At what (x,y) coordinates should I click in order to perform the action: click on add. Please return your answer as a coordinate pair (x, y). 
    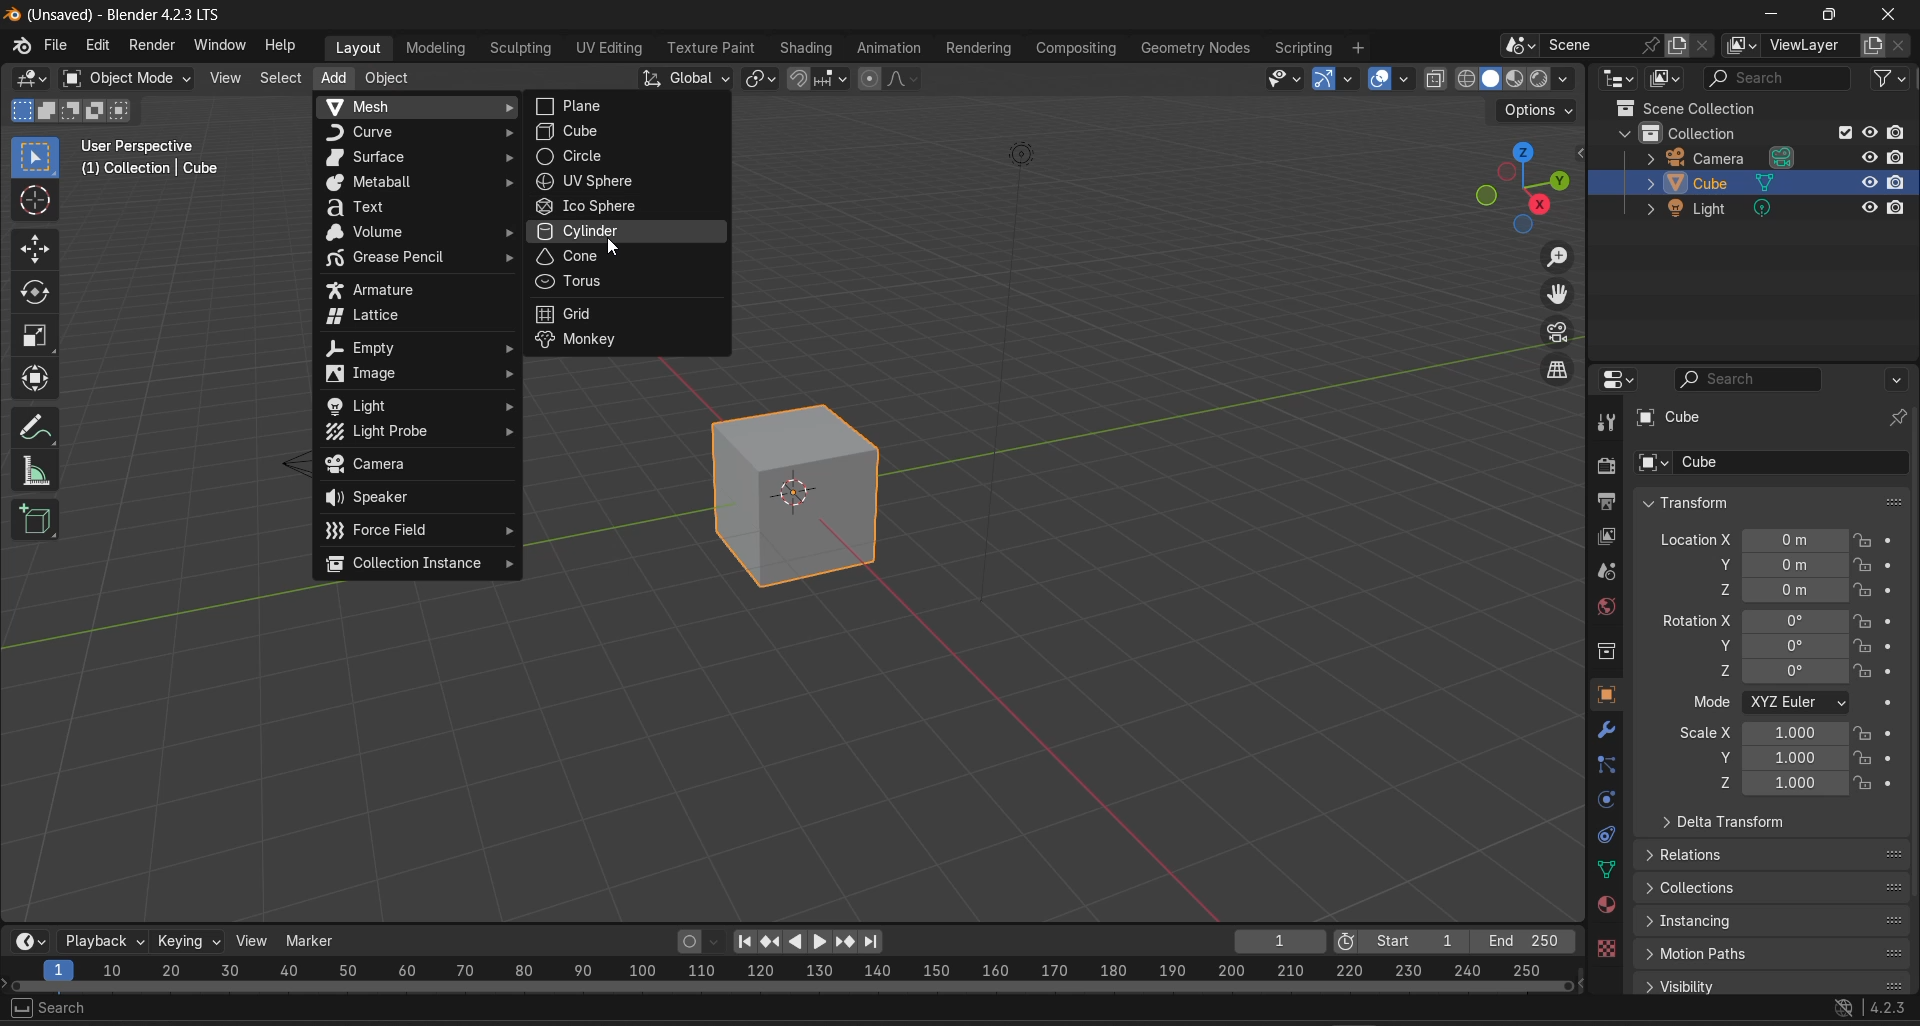
    Looking at the image, I should click on (332, 77).